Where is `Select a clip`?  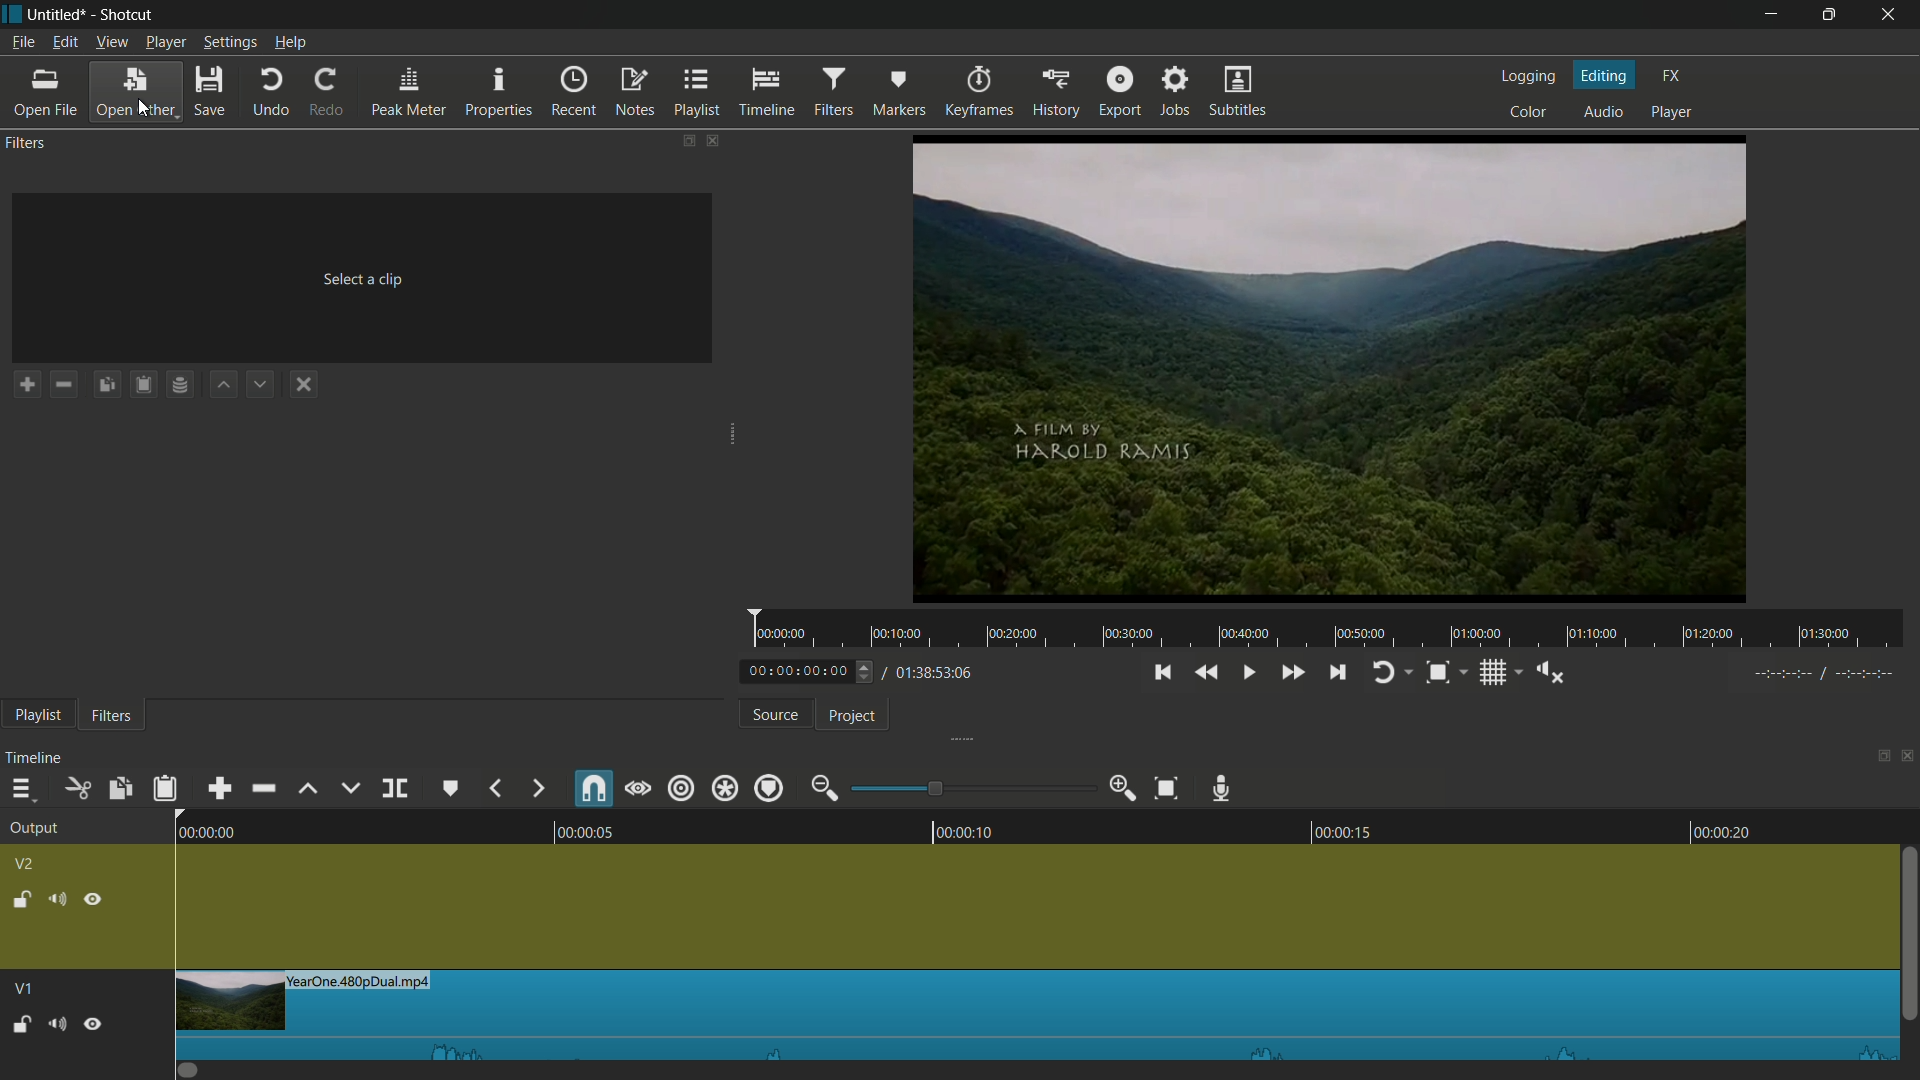
Select a clip is located at coordinates (365, 276).